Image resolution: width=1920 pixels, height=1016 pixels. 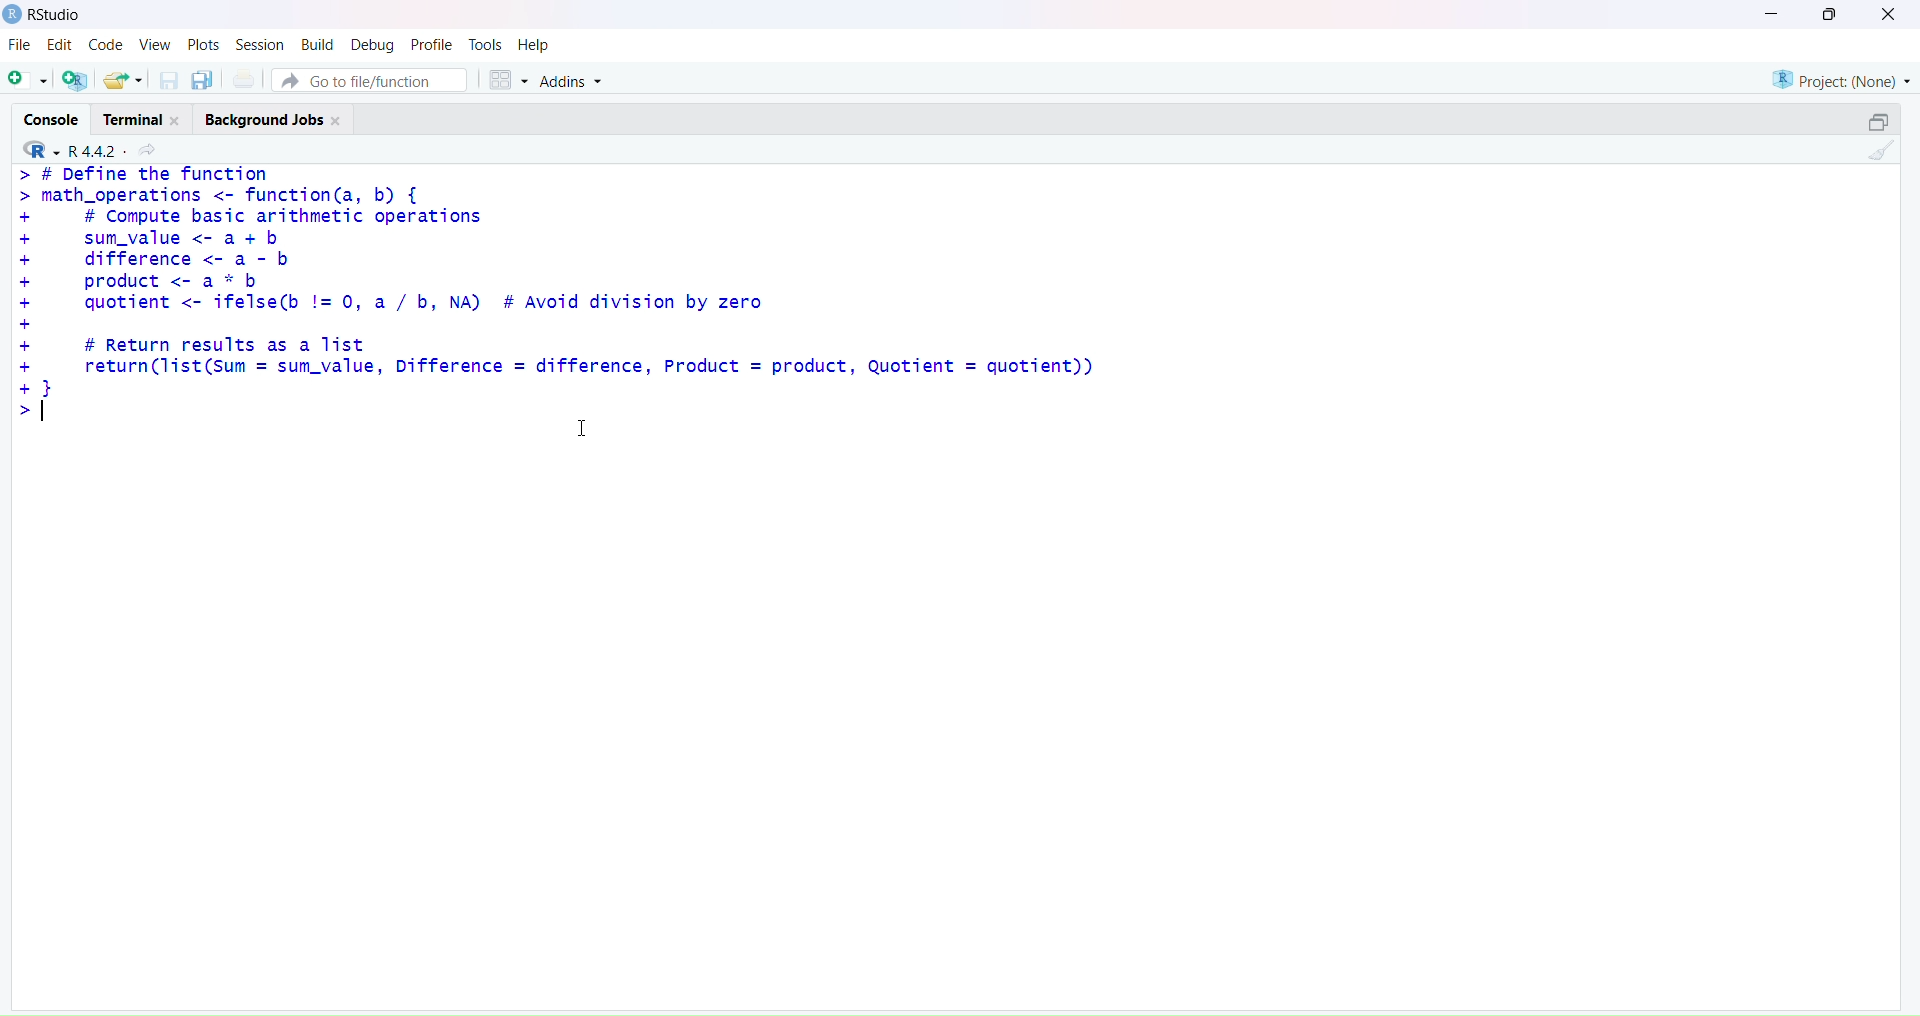 I want to click on Profile, so click(x=431, y=42).